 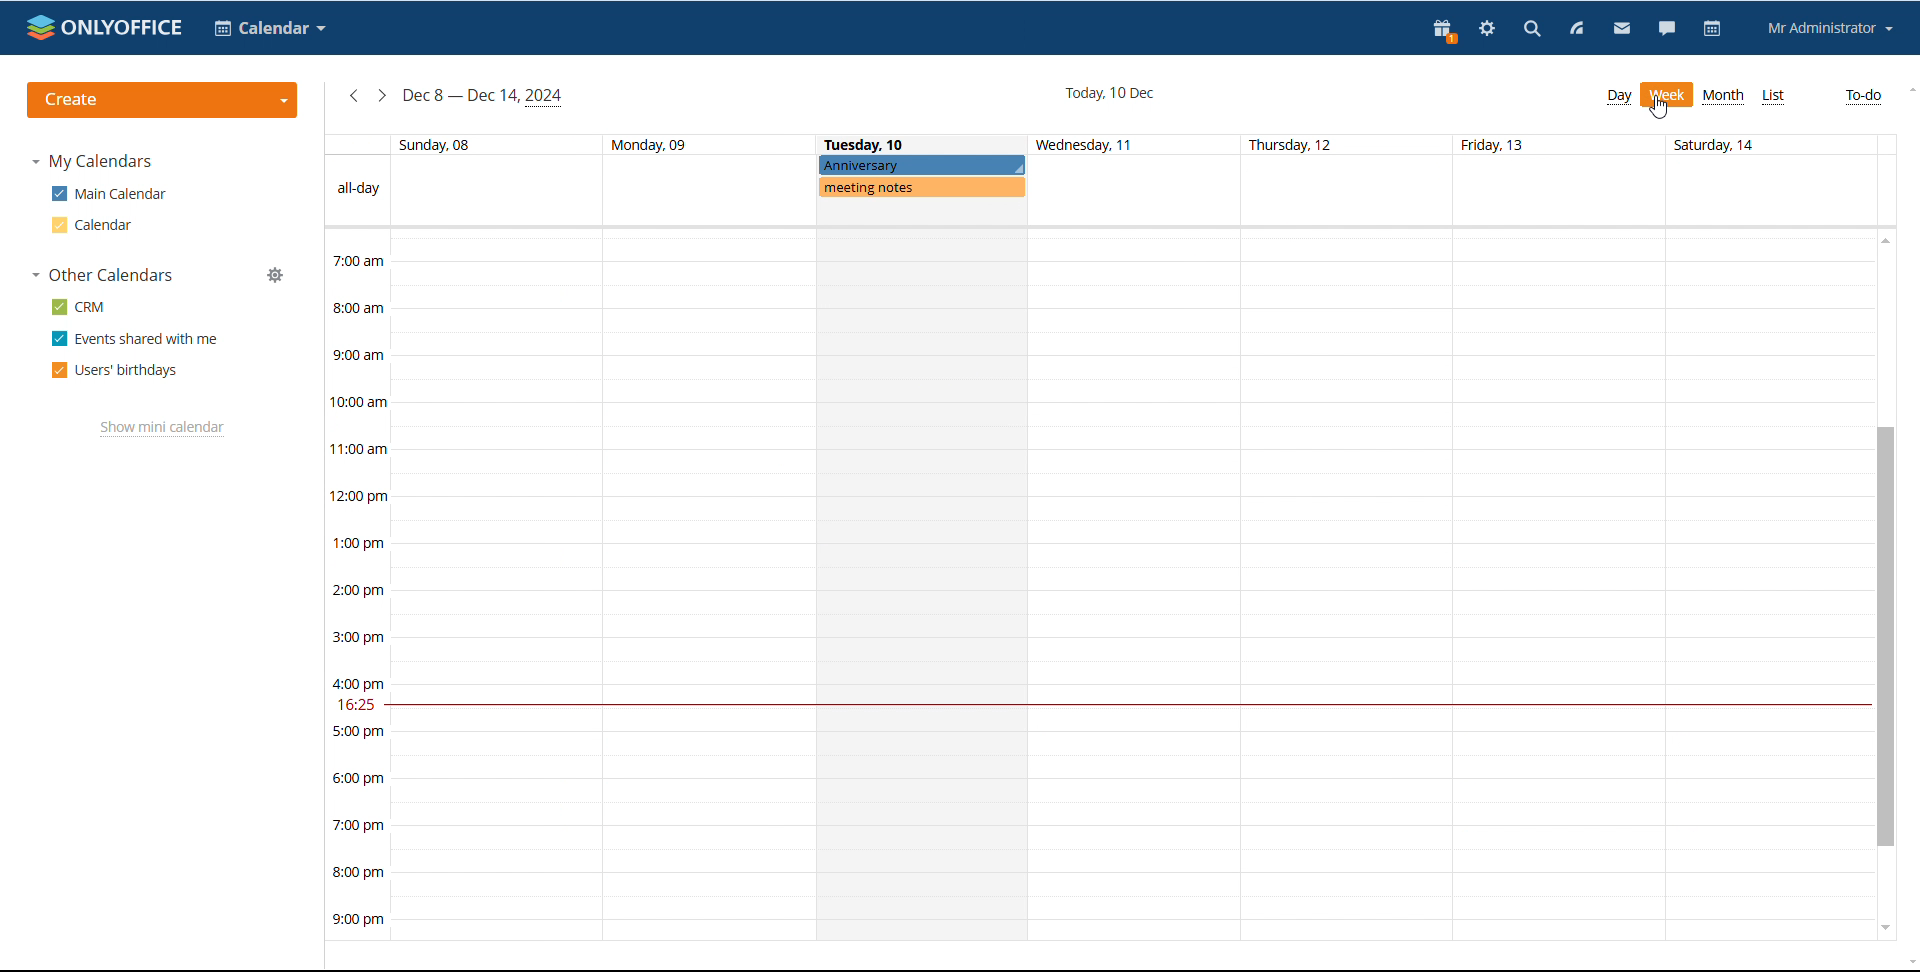 What do you see at coordinates (1666, 95) in the screenshot?
I see `week view` at bounding box center [1666, 95].